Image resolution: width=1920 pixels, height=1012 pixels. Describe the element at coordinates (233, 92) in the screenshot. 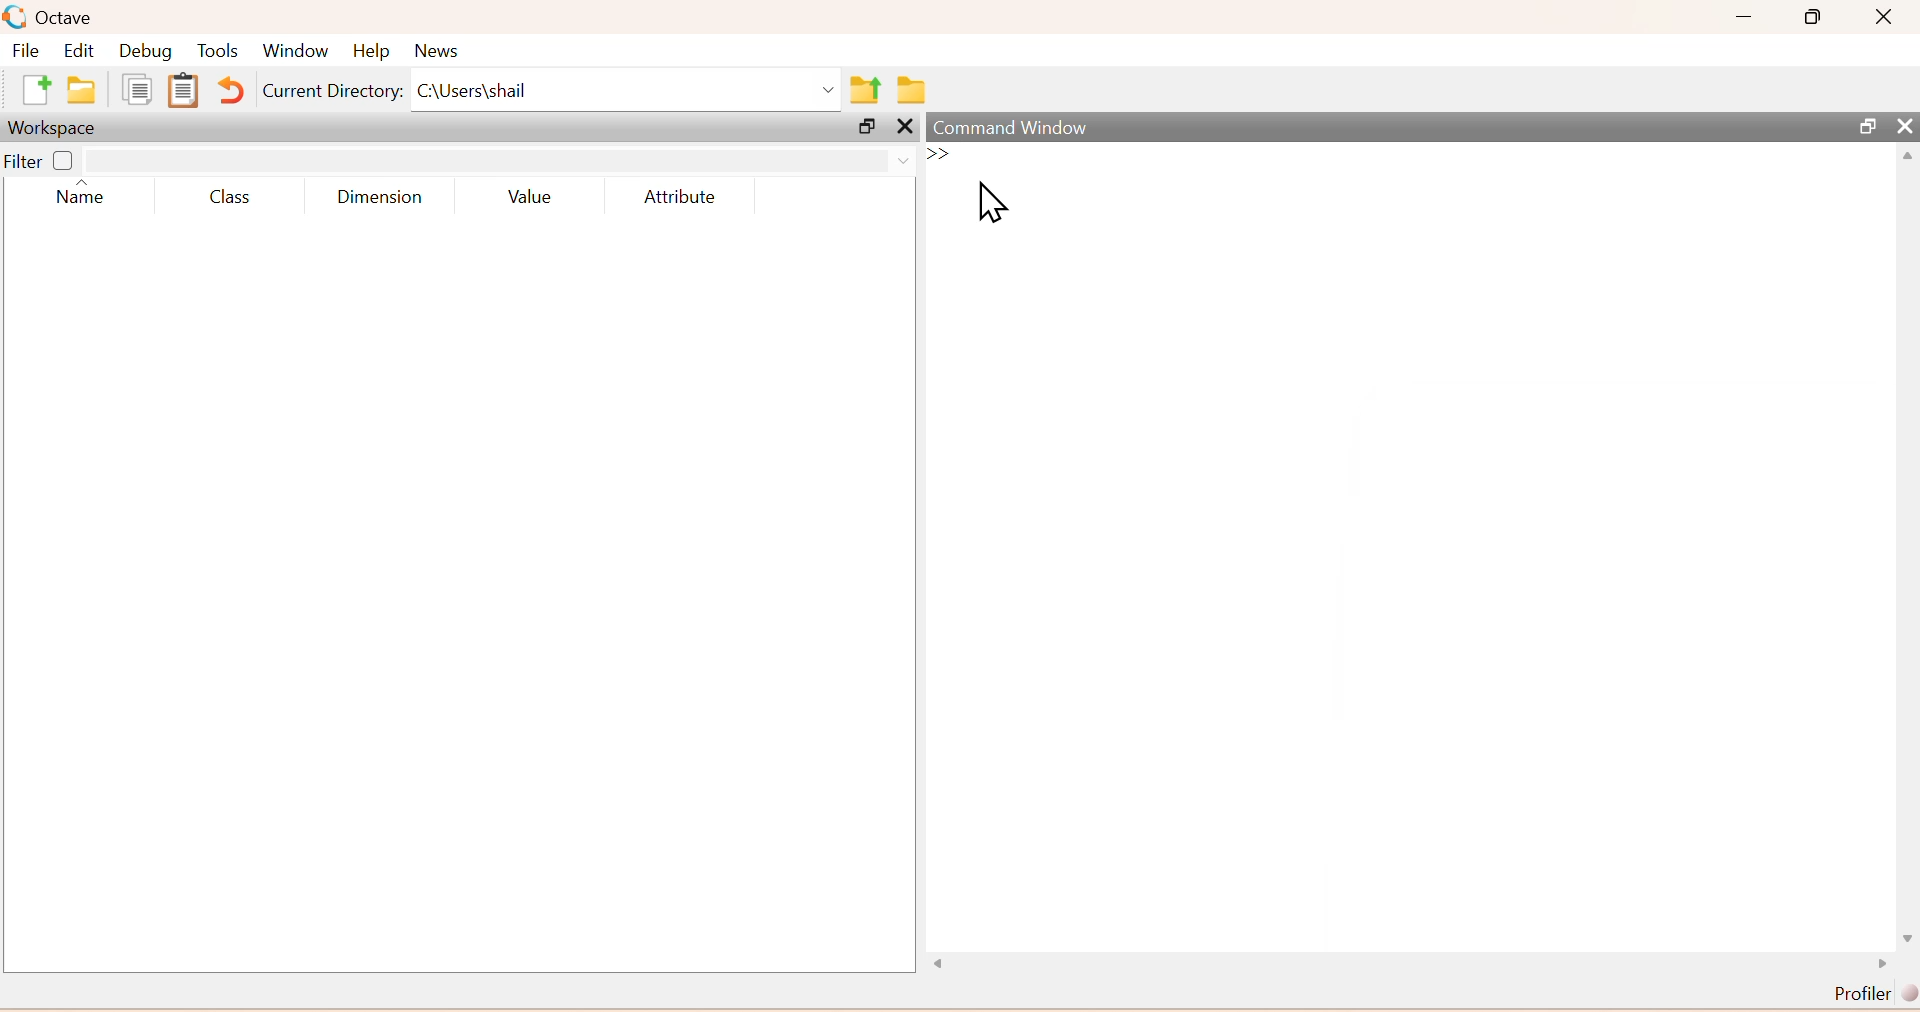

I see `Undo` at that location.